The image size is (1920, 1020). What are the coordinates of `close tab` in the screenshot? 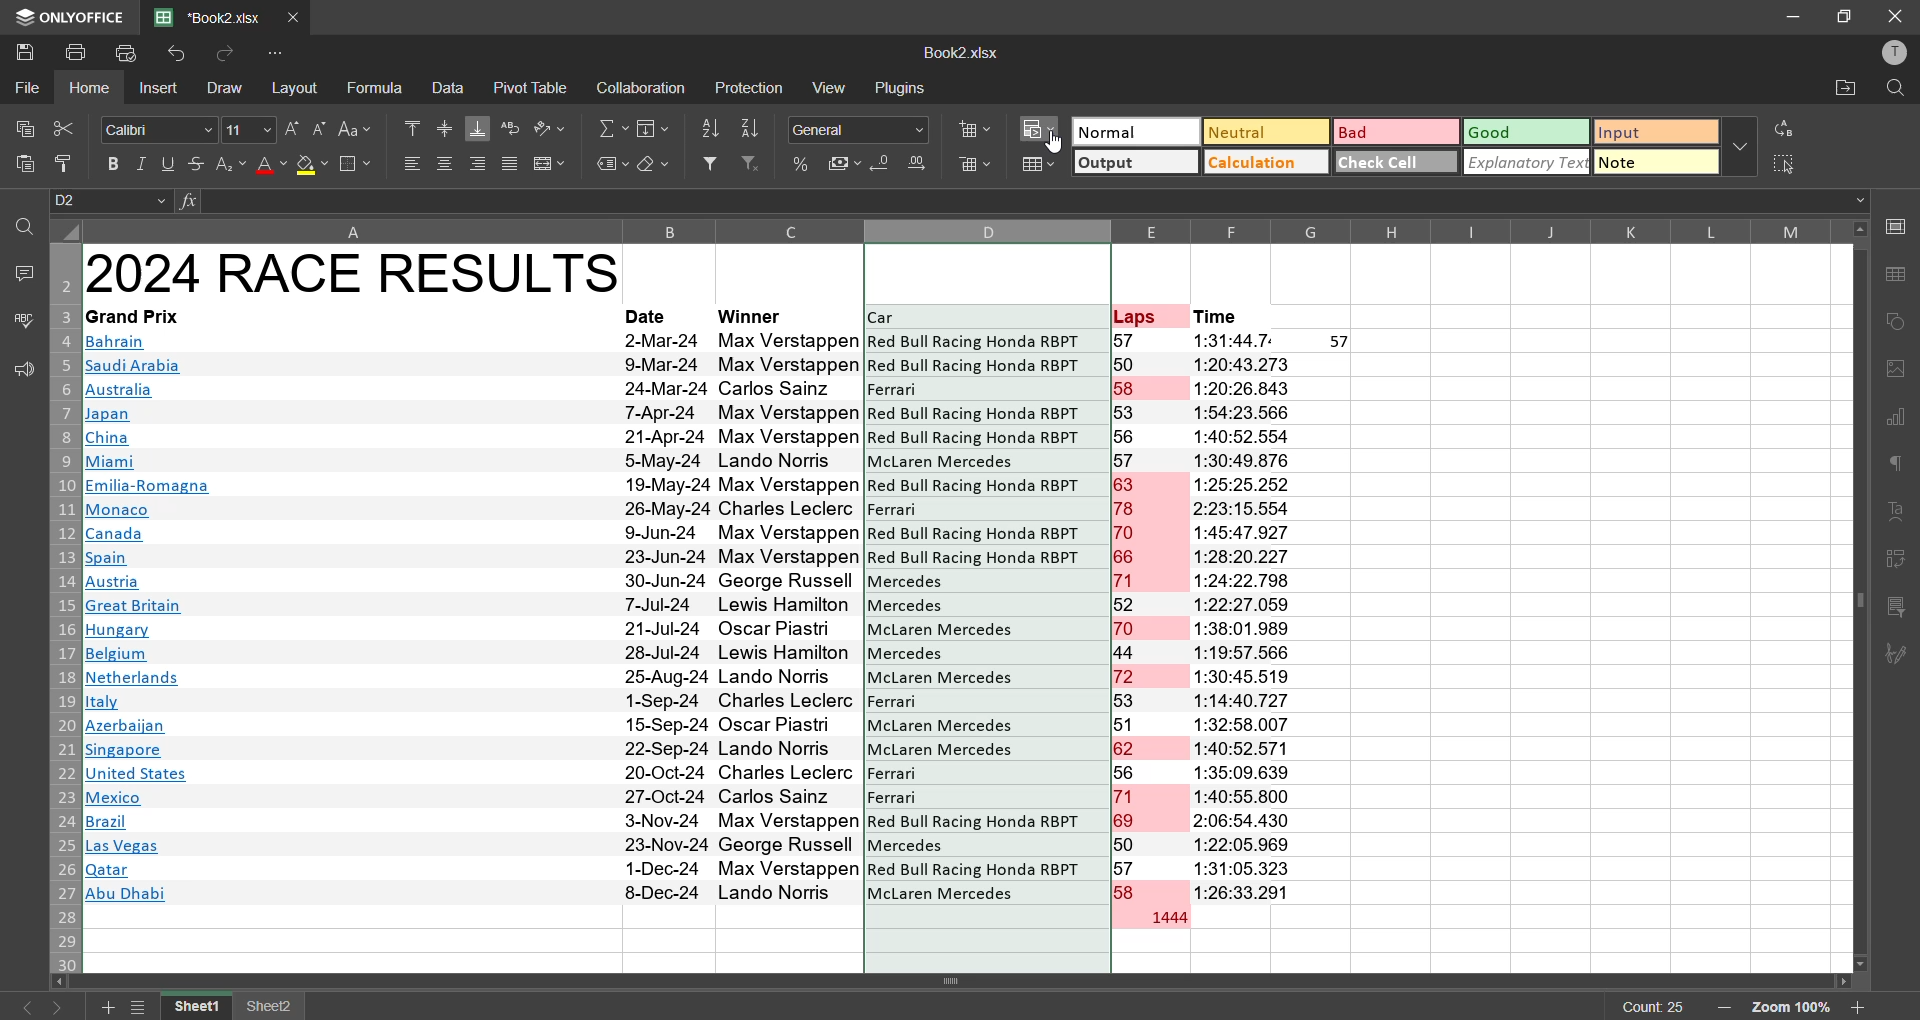 It's located at (298, 15).